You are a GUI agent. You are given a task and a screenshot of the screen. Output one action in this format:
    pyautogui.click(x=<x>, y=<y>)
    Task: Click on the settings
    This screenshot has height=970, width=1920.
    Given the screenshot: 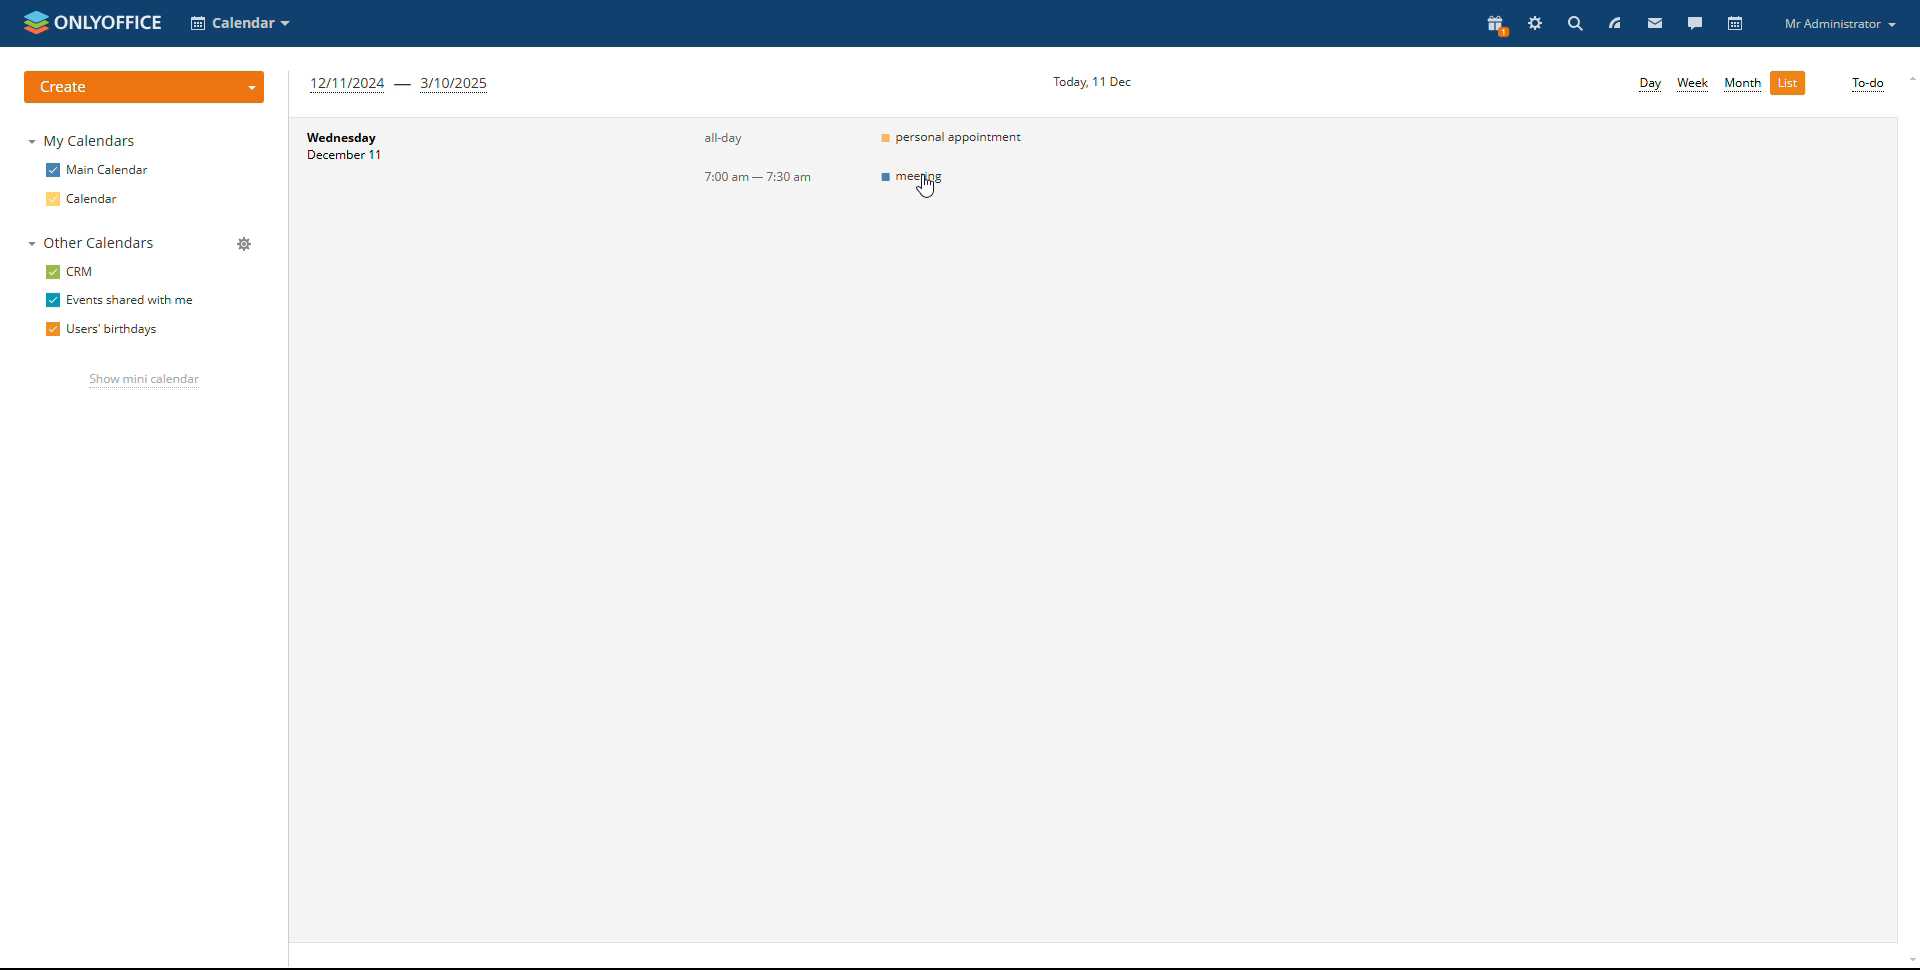 What is the action you would take?
    pyautogui.click(x=1537, y=23)
    